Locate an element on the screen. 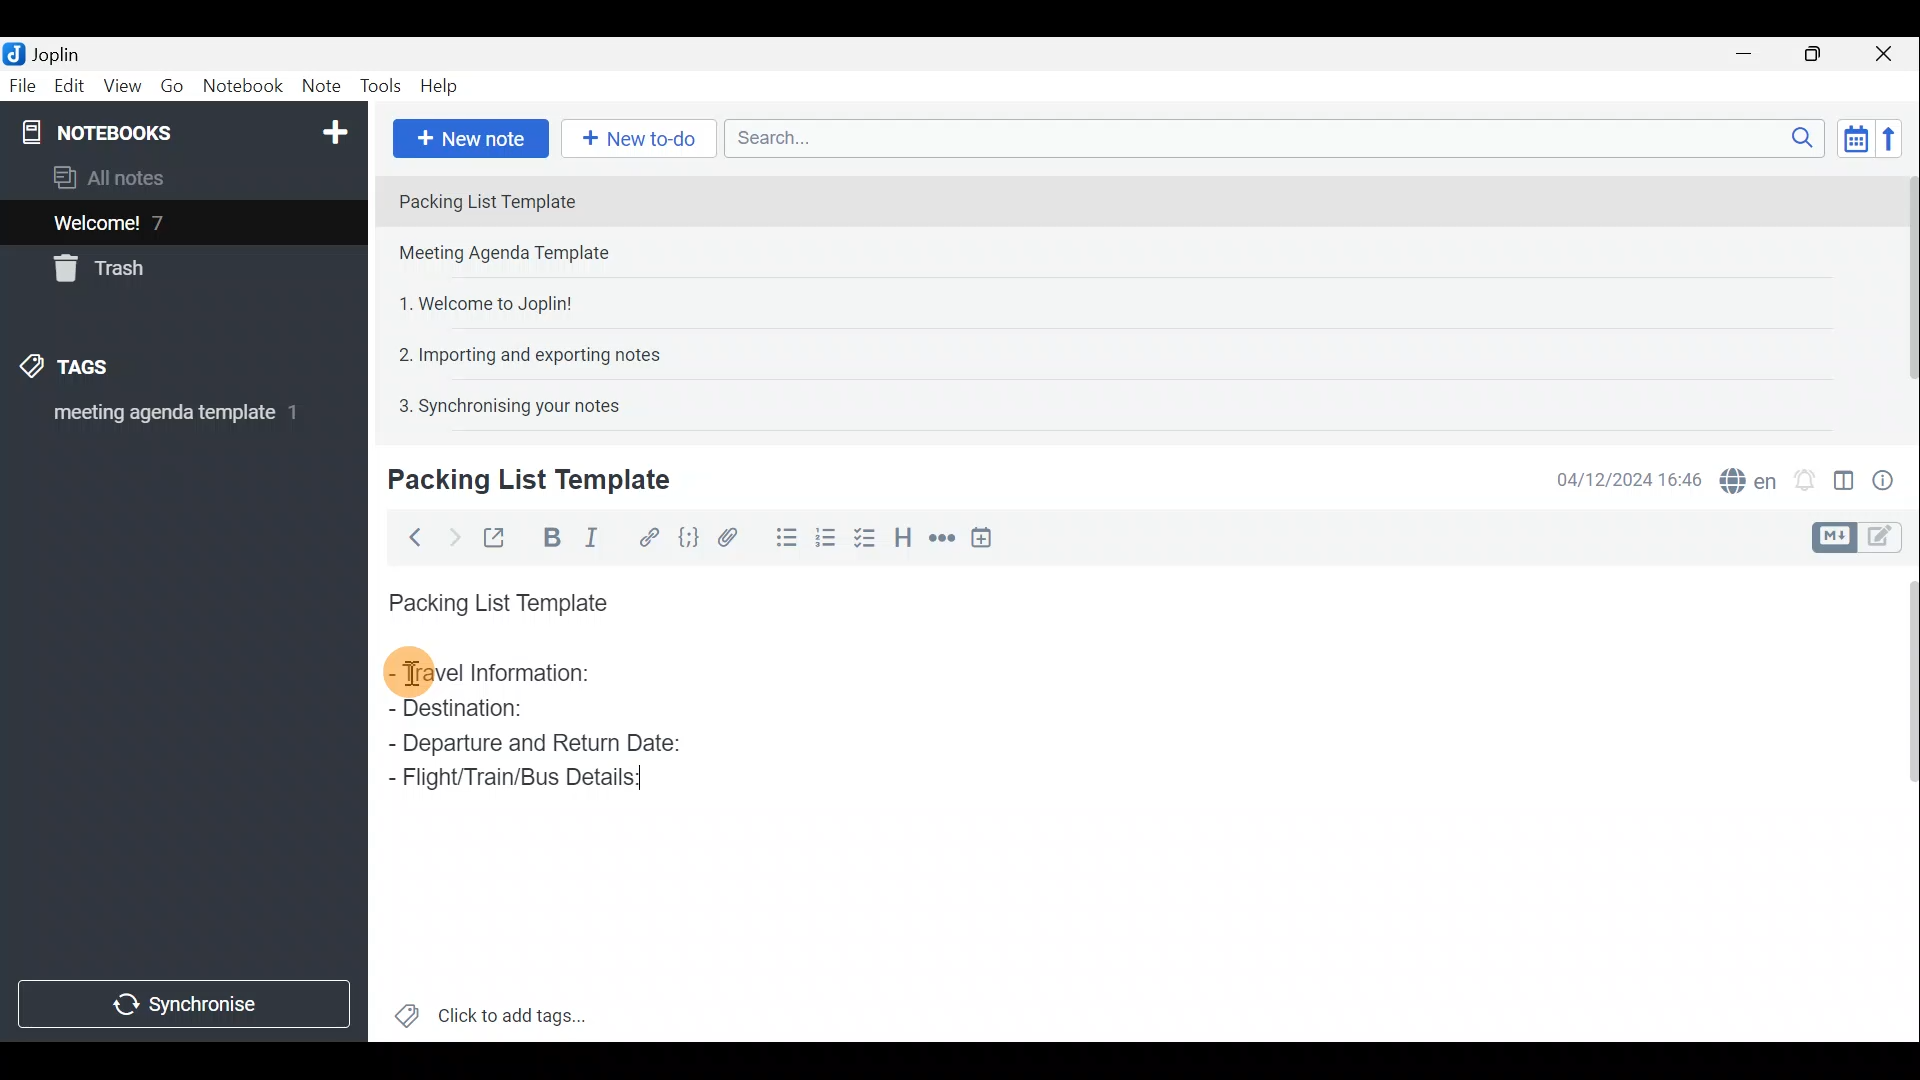 The image size is (1920, 1080). Flight/Train/Bus Details: is located at coordinates (521, 779).